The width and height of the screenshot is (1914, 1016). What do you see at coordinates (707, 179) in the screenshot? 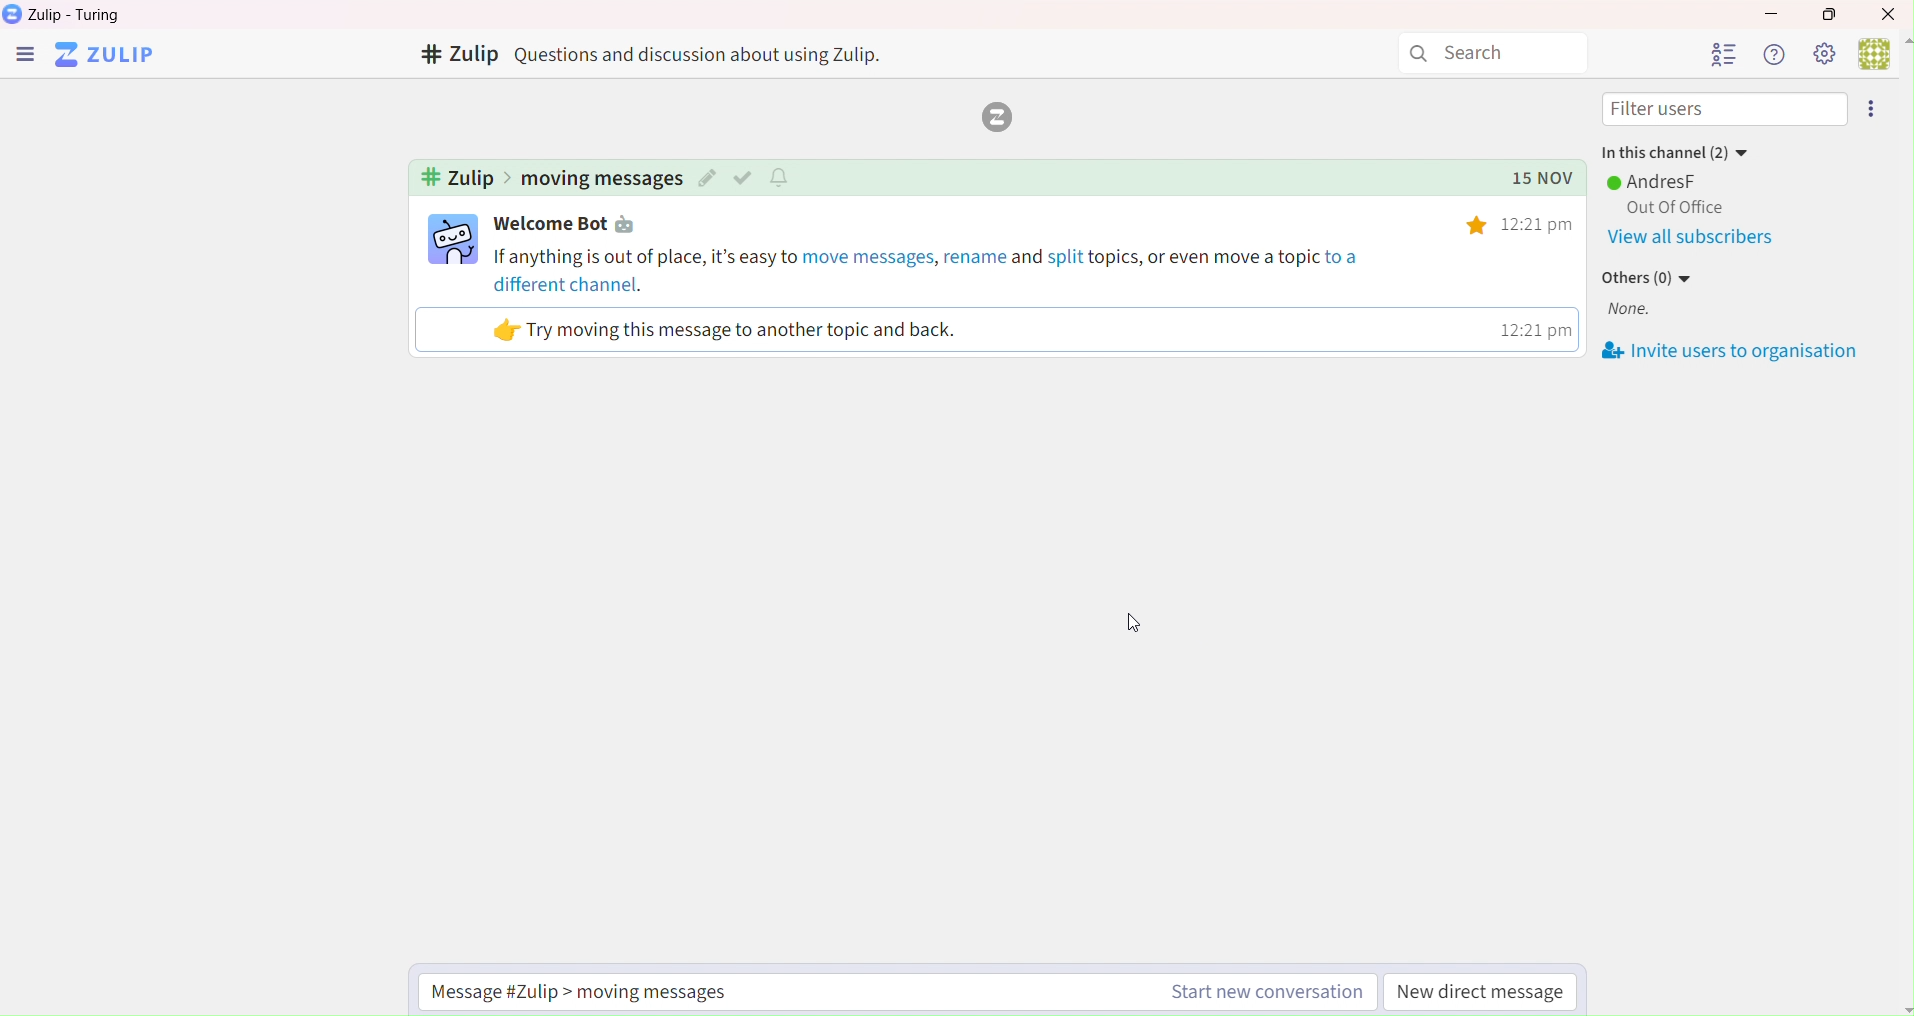
I see `edit` at bounding box center [707, 179].